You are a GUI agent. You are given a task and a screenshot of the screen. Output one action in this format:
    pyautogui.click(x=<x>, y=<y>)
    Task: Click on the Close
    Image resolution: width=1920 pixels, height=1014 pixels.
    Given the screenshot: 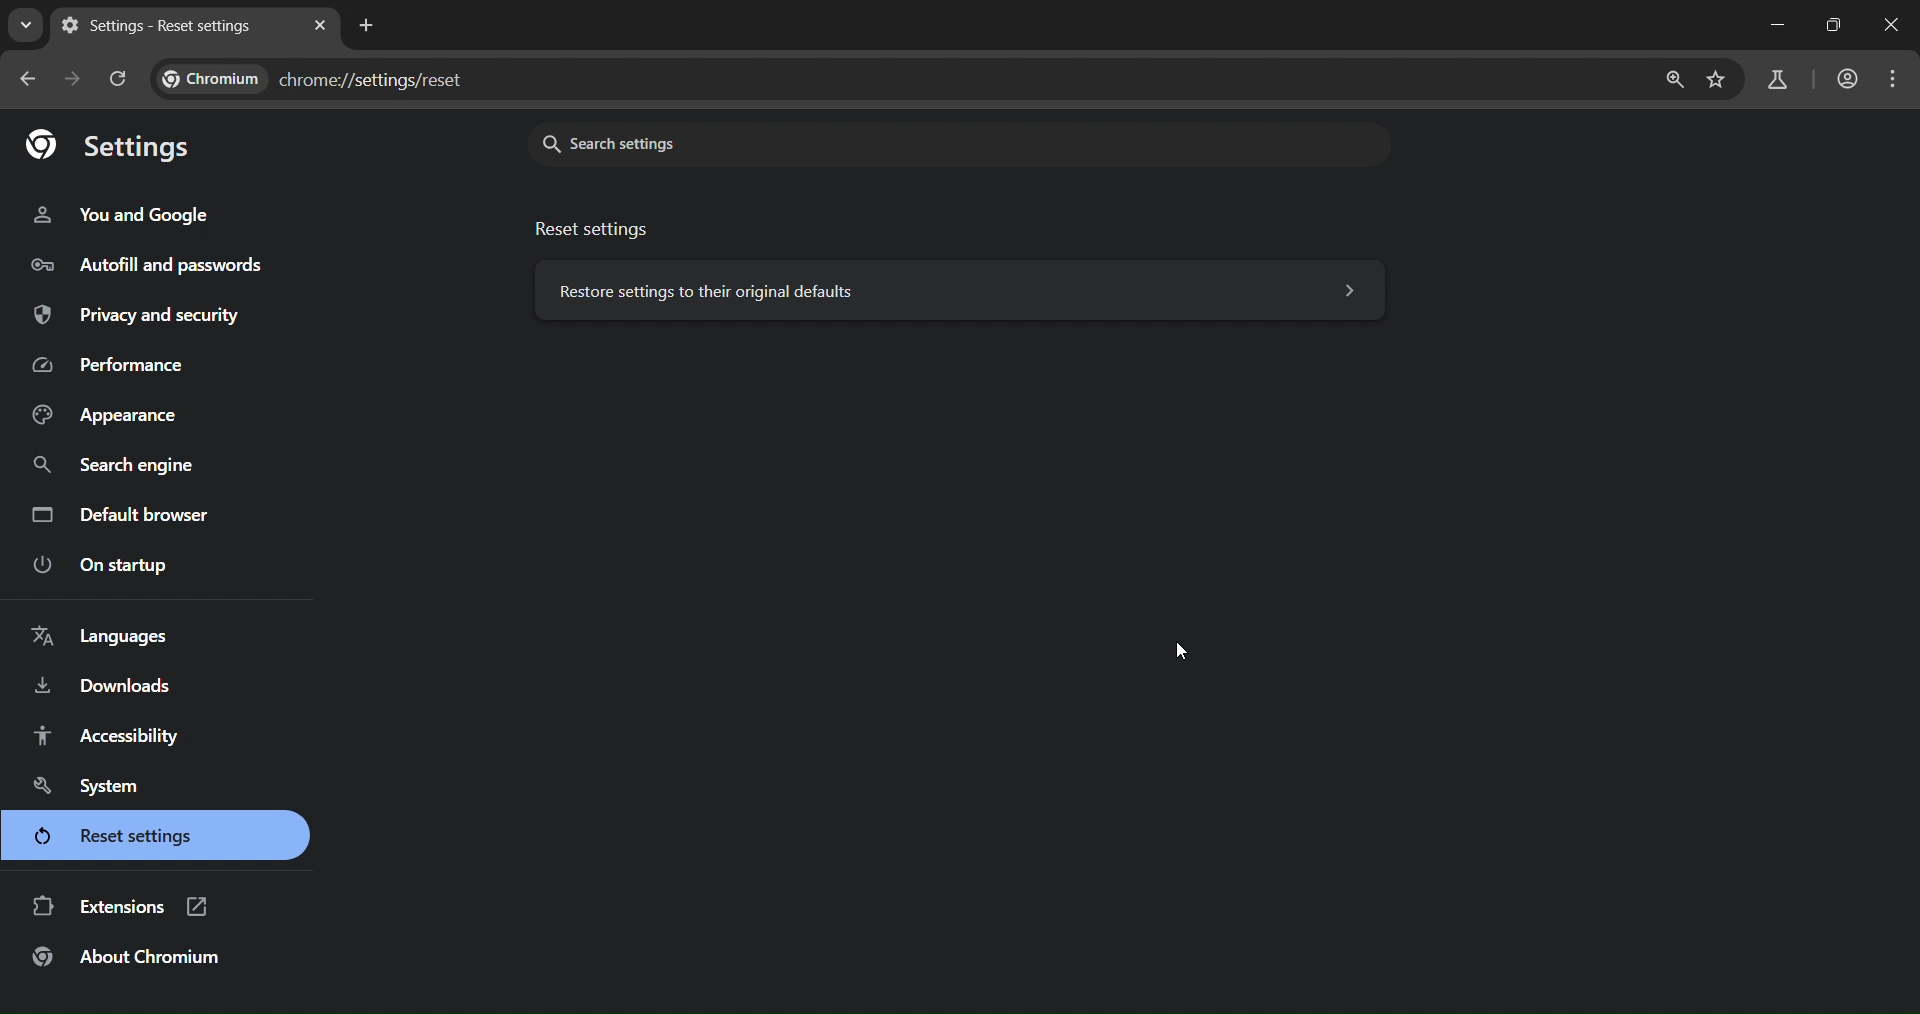 What is the action you would take?
    pyautogui.click(x=1894, y=23)
    